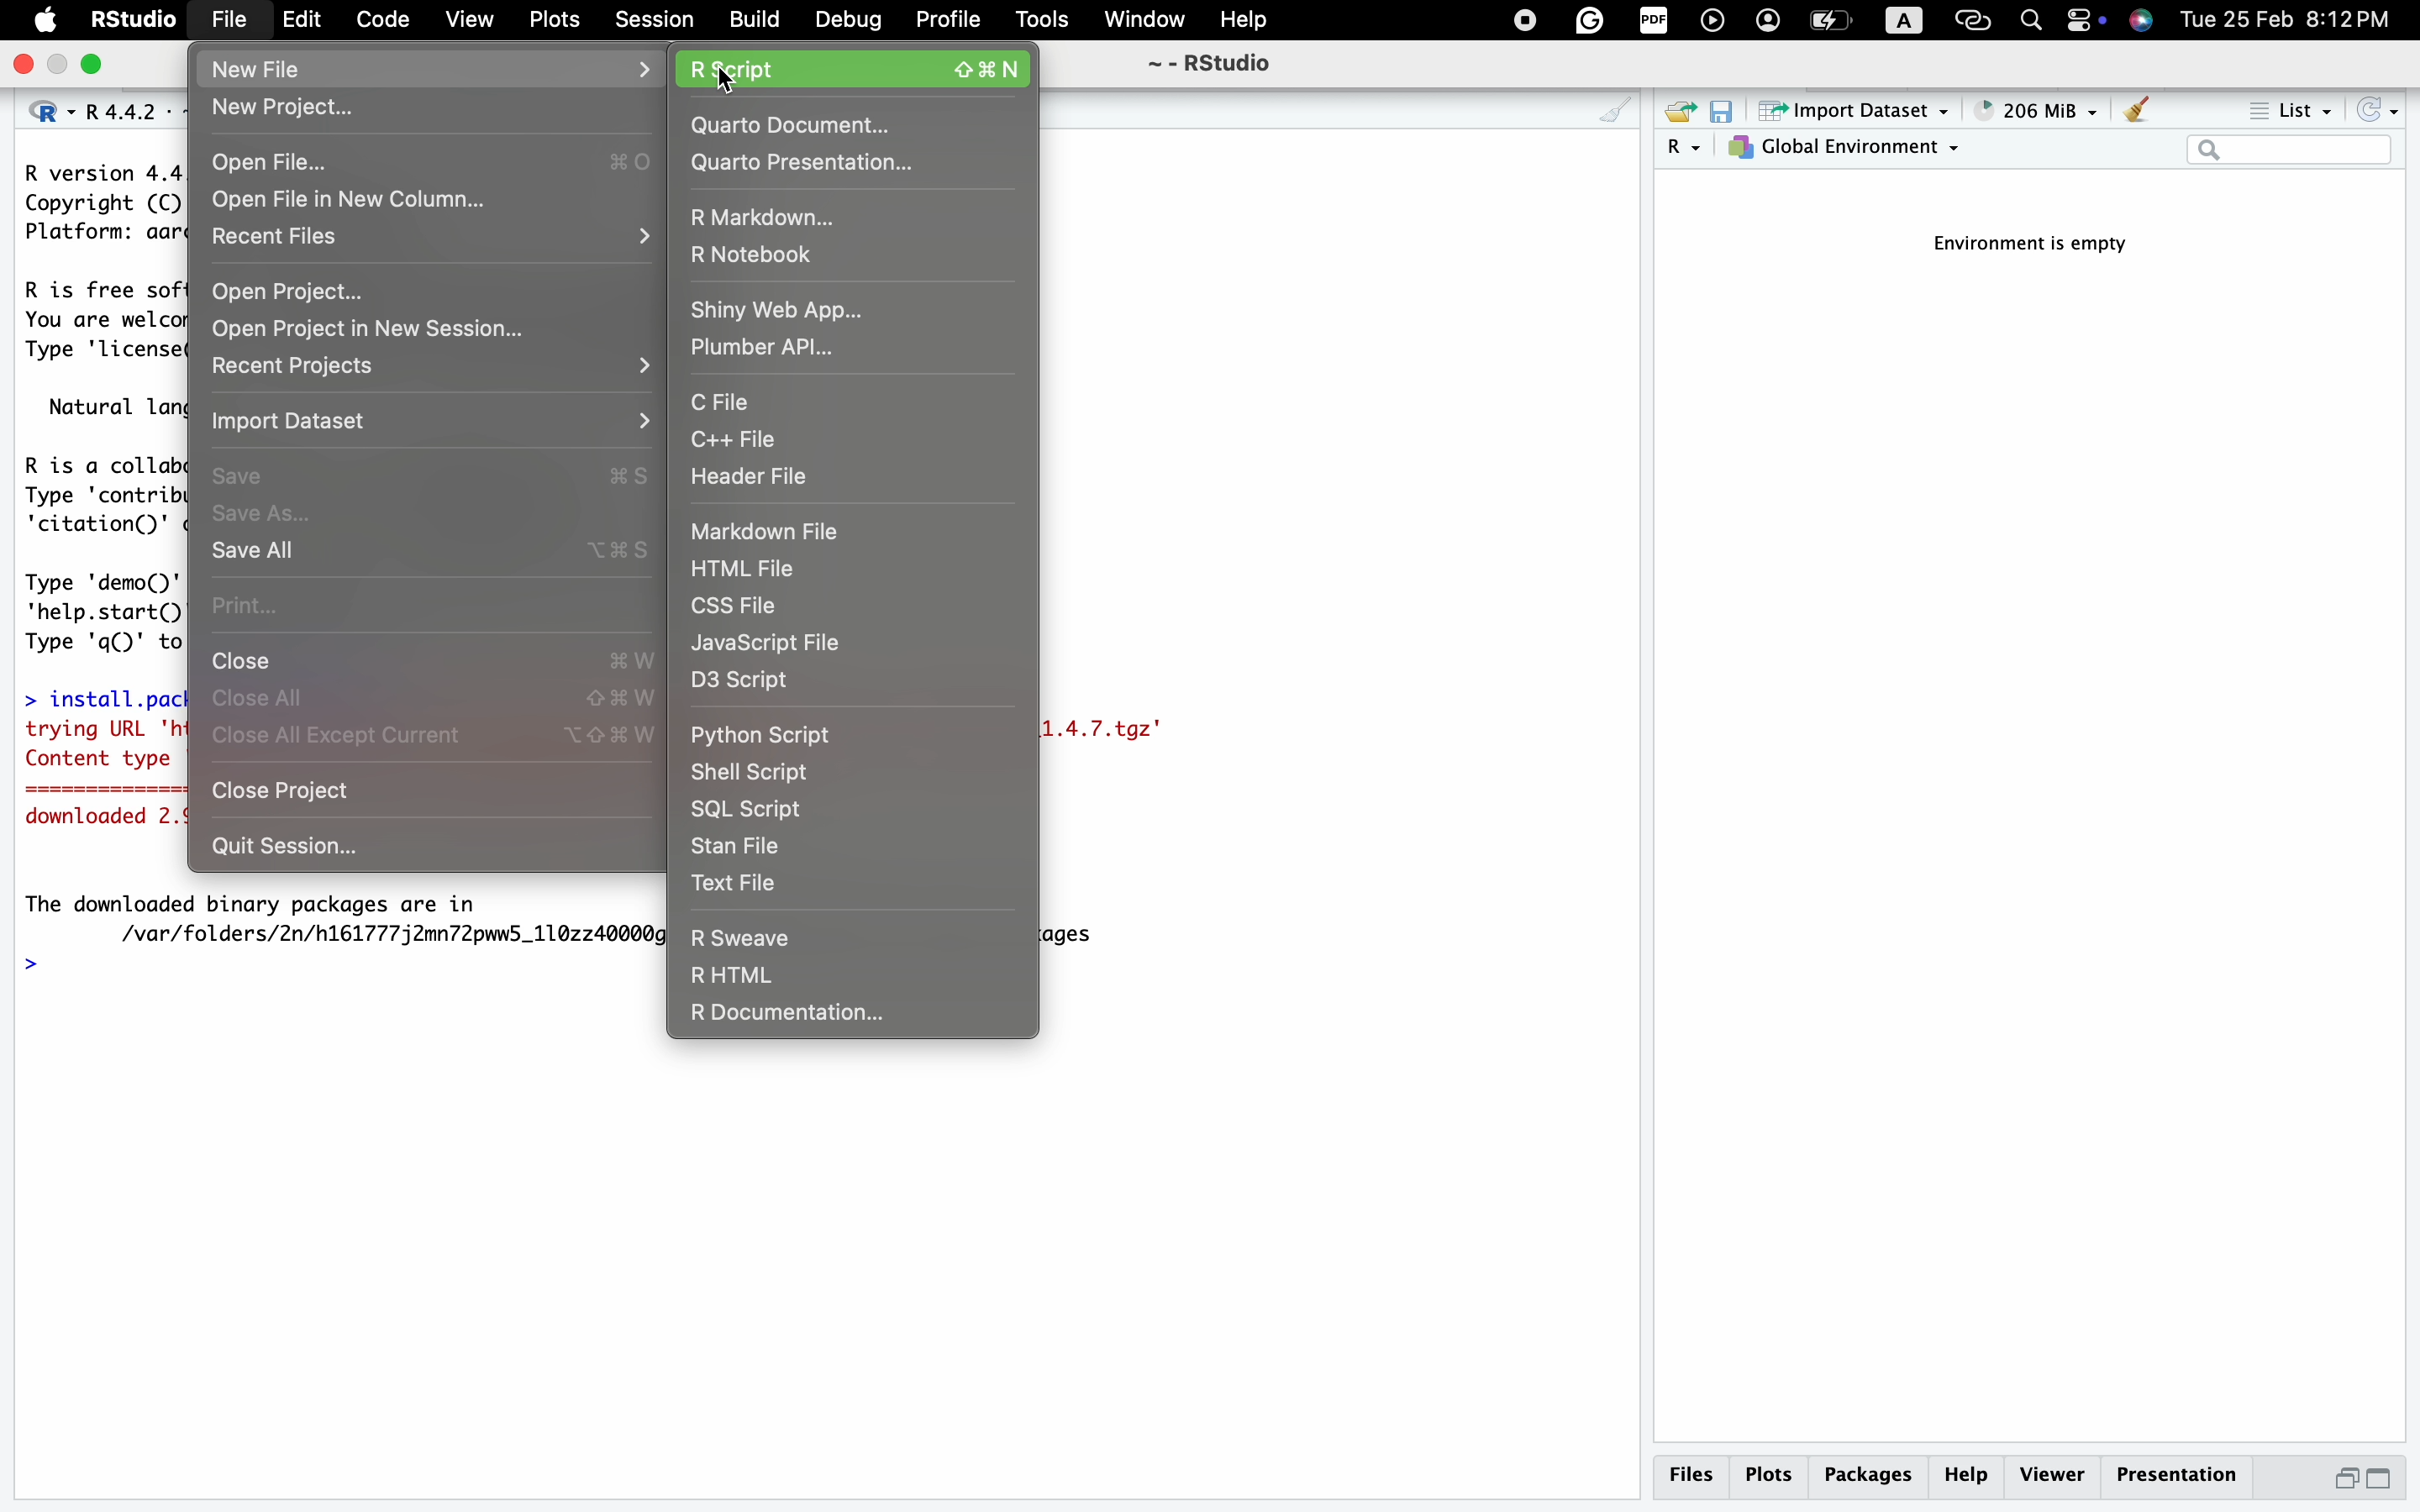 This screenshot has height=1512, width=2420. I want to click on siri, so click(2144, 23).